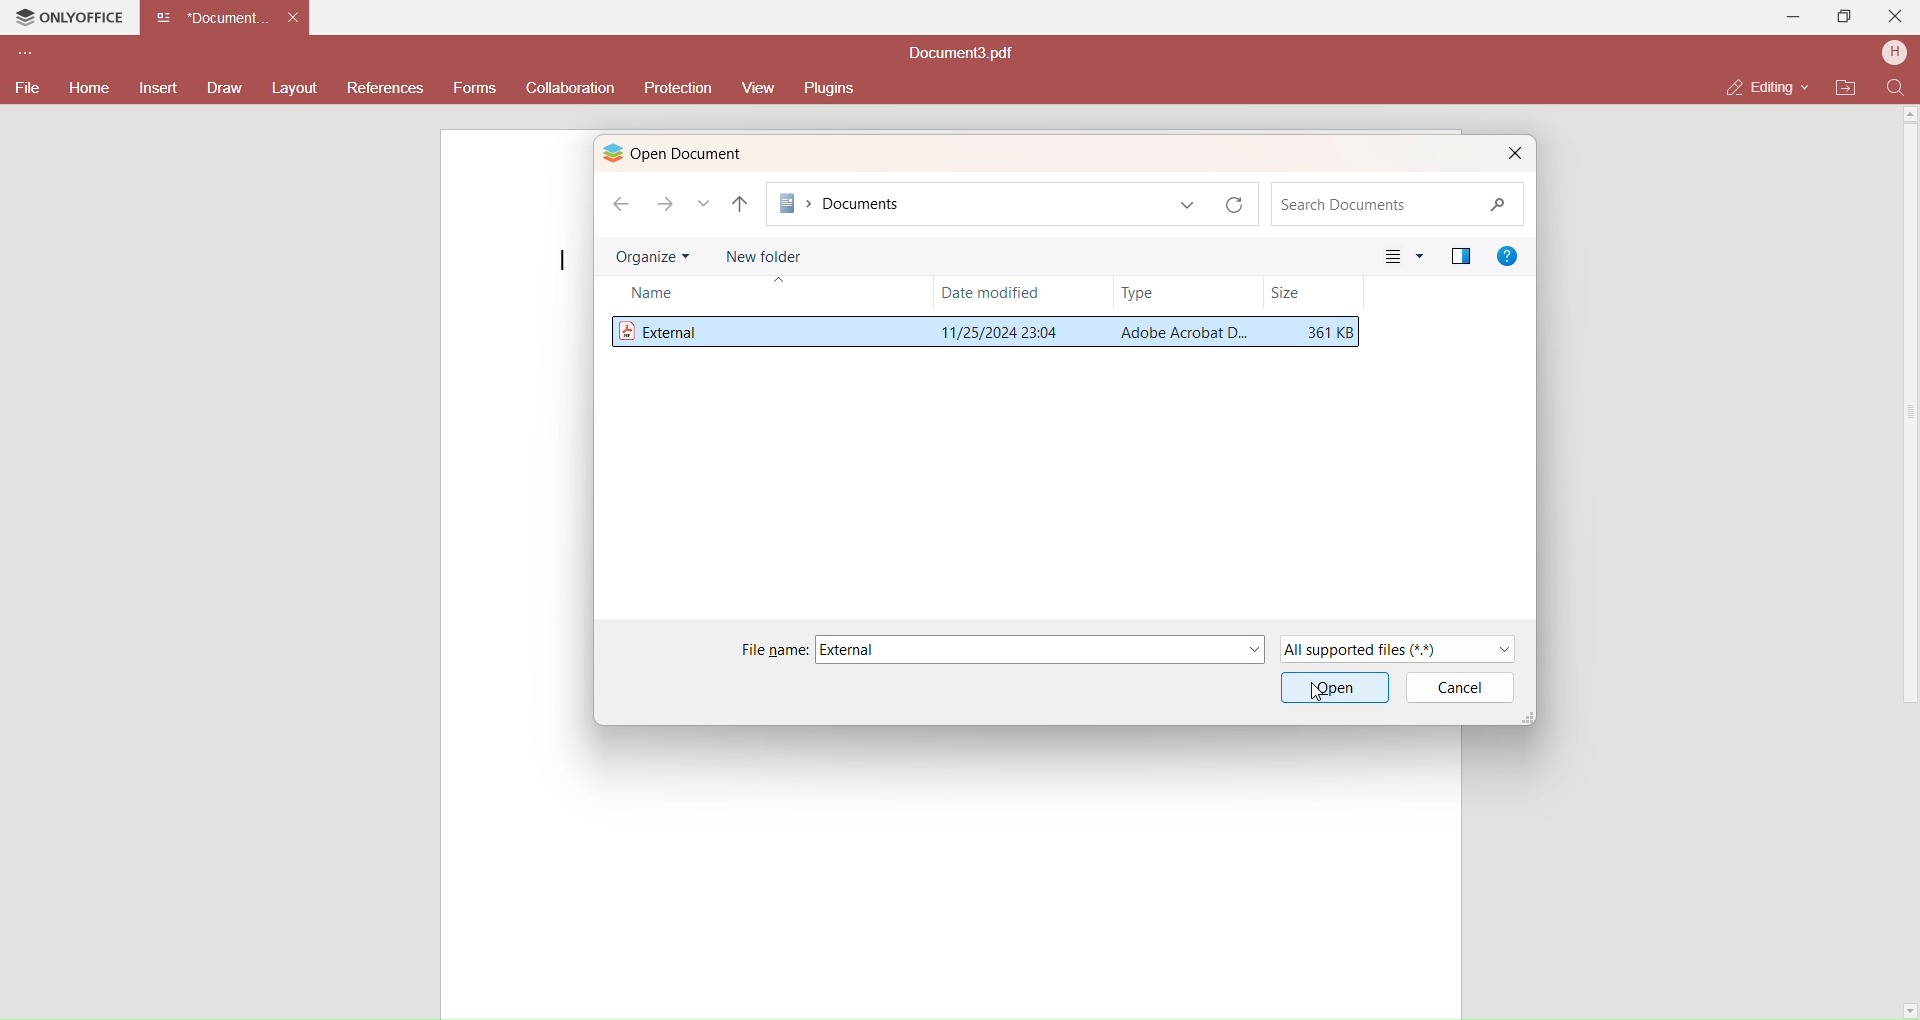  I want to click on Open file location, so click(1847, 88).